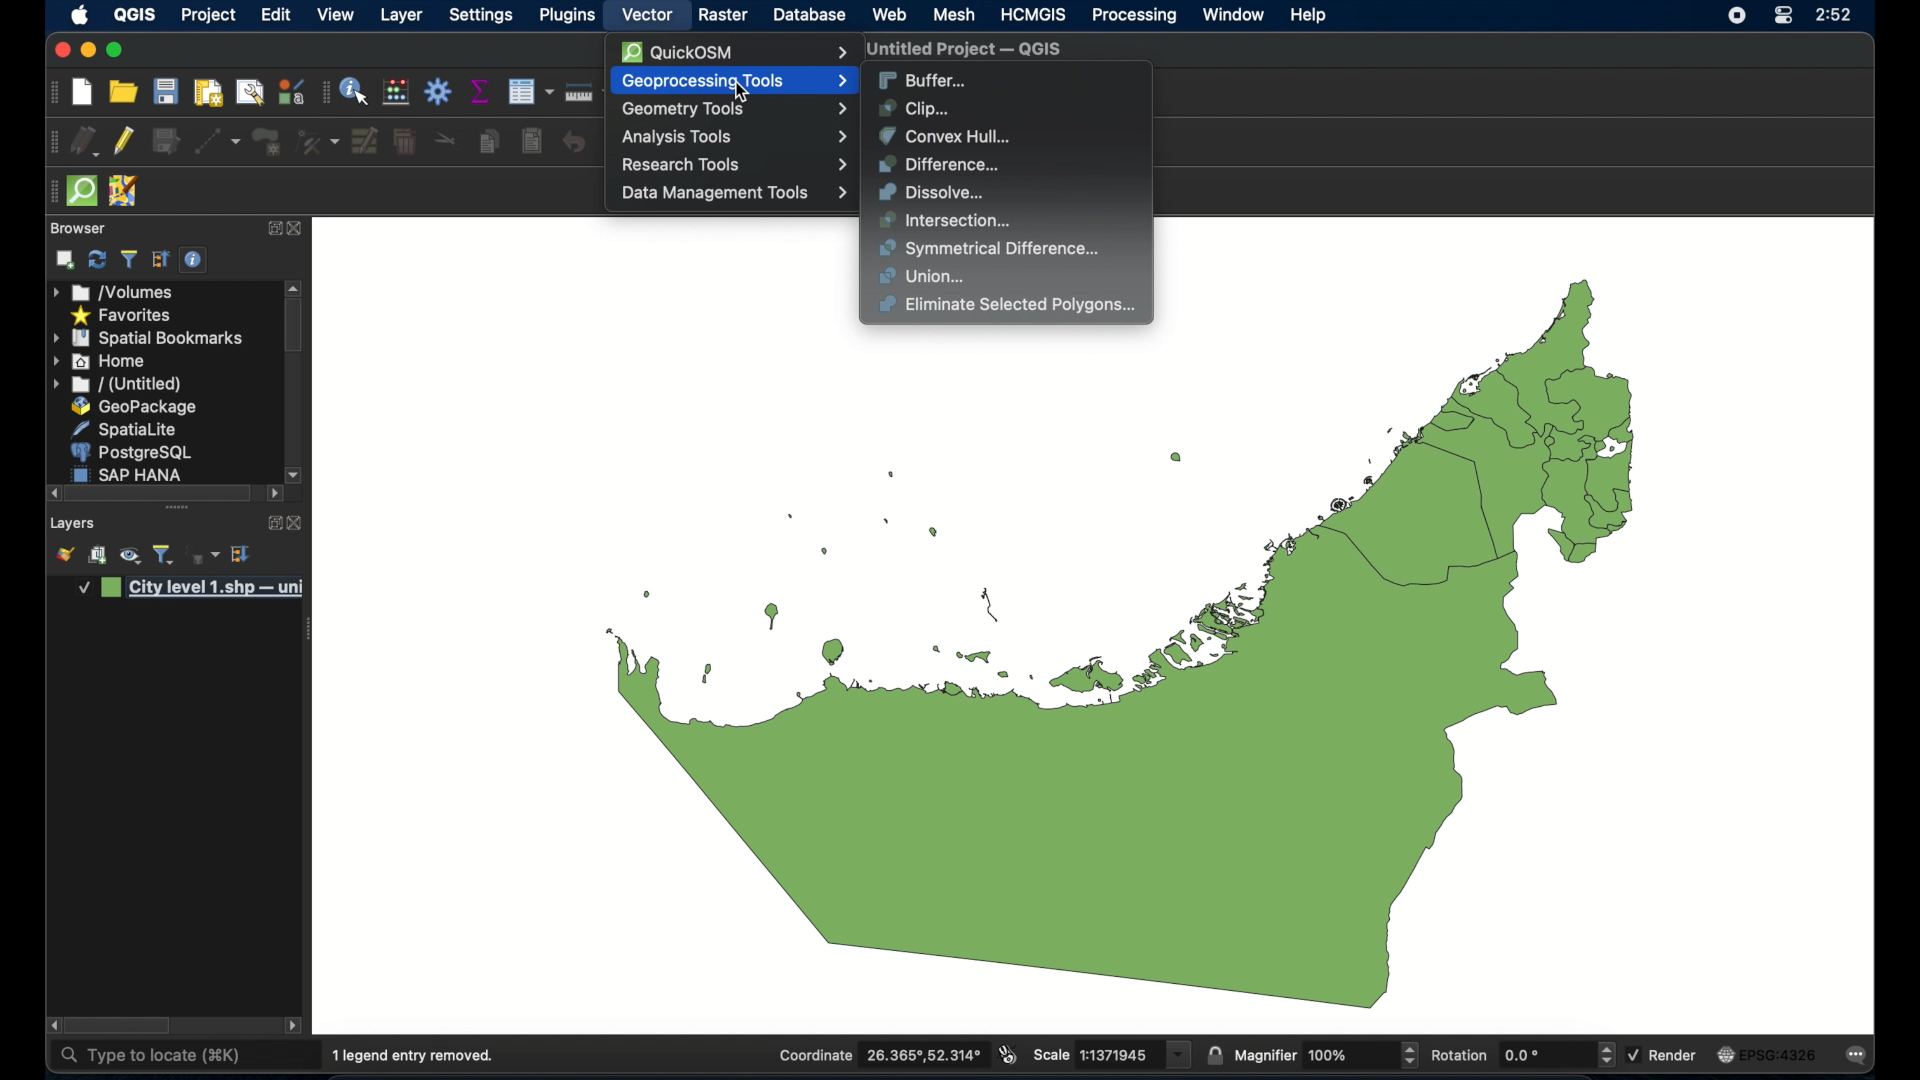 This screenshot has width=1920, height=1080. Describe the element at coordinates (924, 277) in the screenshot. I see `union` at that location.